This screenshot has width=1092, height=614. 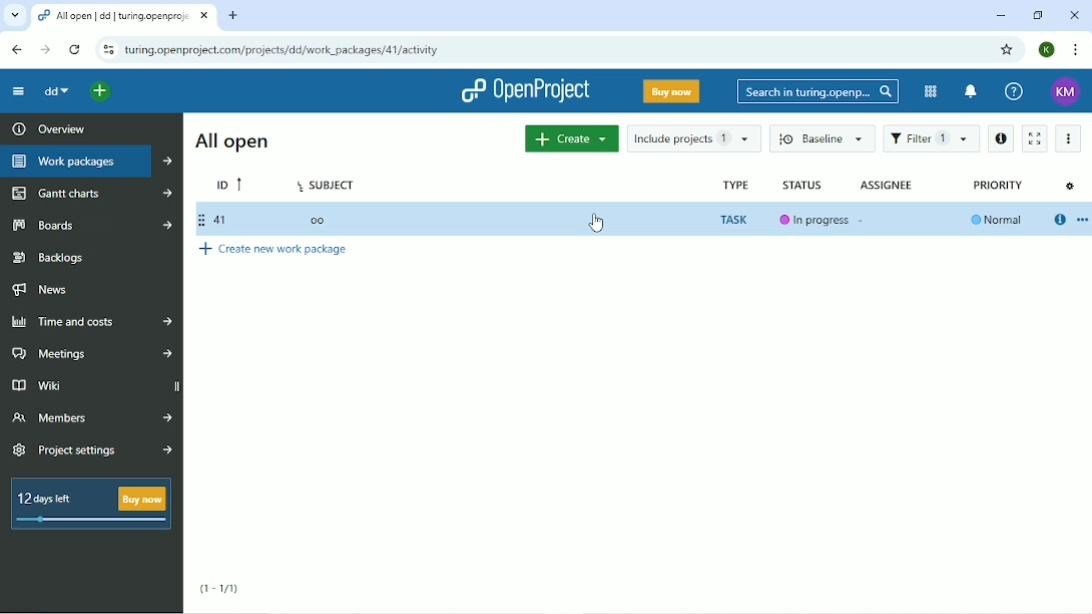 I want to click on KM, so click(x=1065, y=92).